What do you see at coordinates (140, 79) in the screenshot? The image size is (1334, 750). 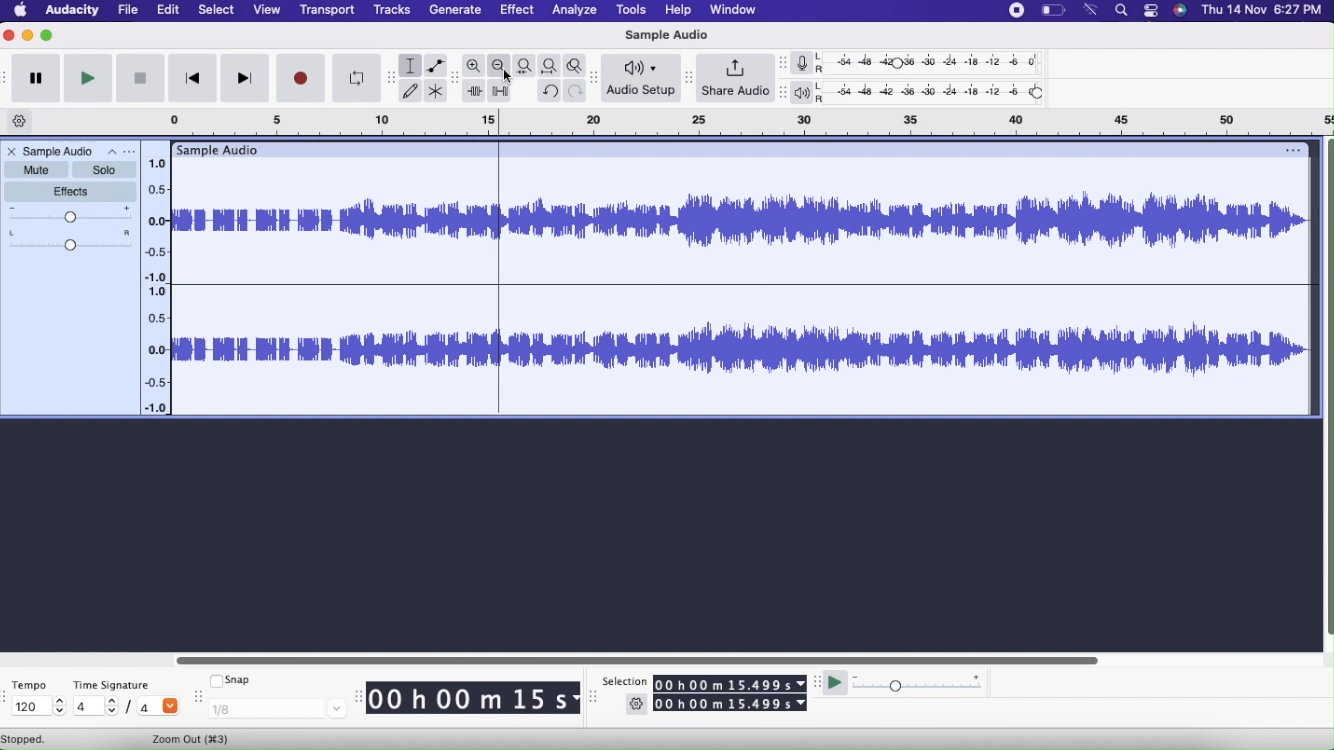 I see `Stop` at bounding box center [140, 79].